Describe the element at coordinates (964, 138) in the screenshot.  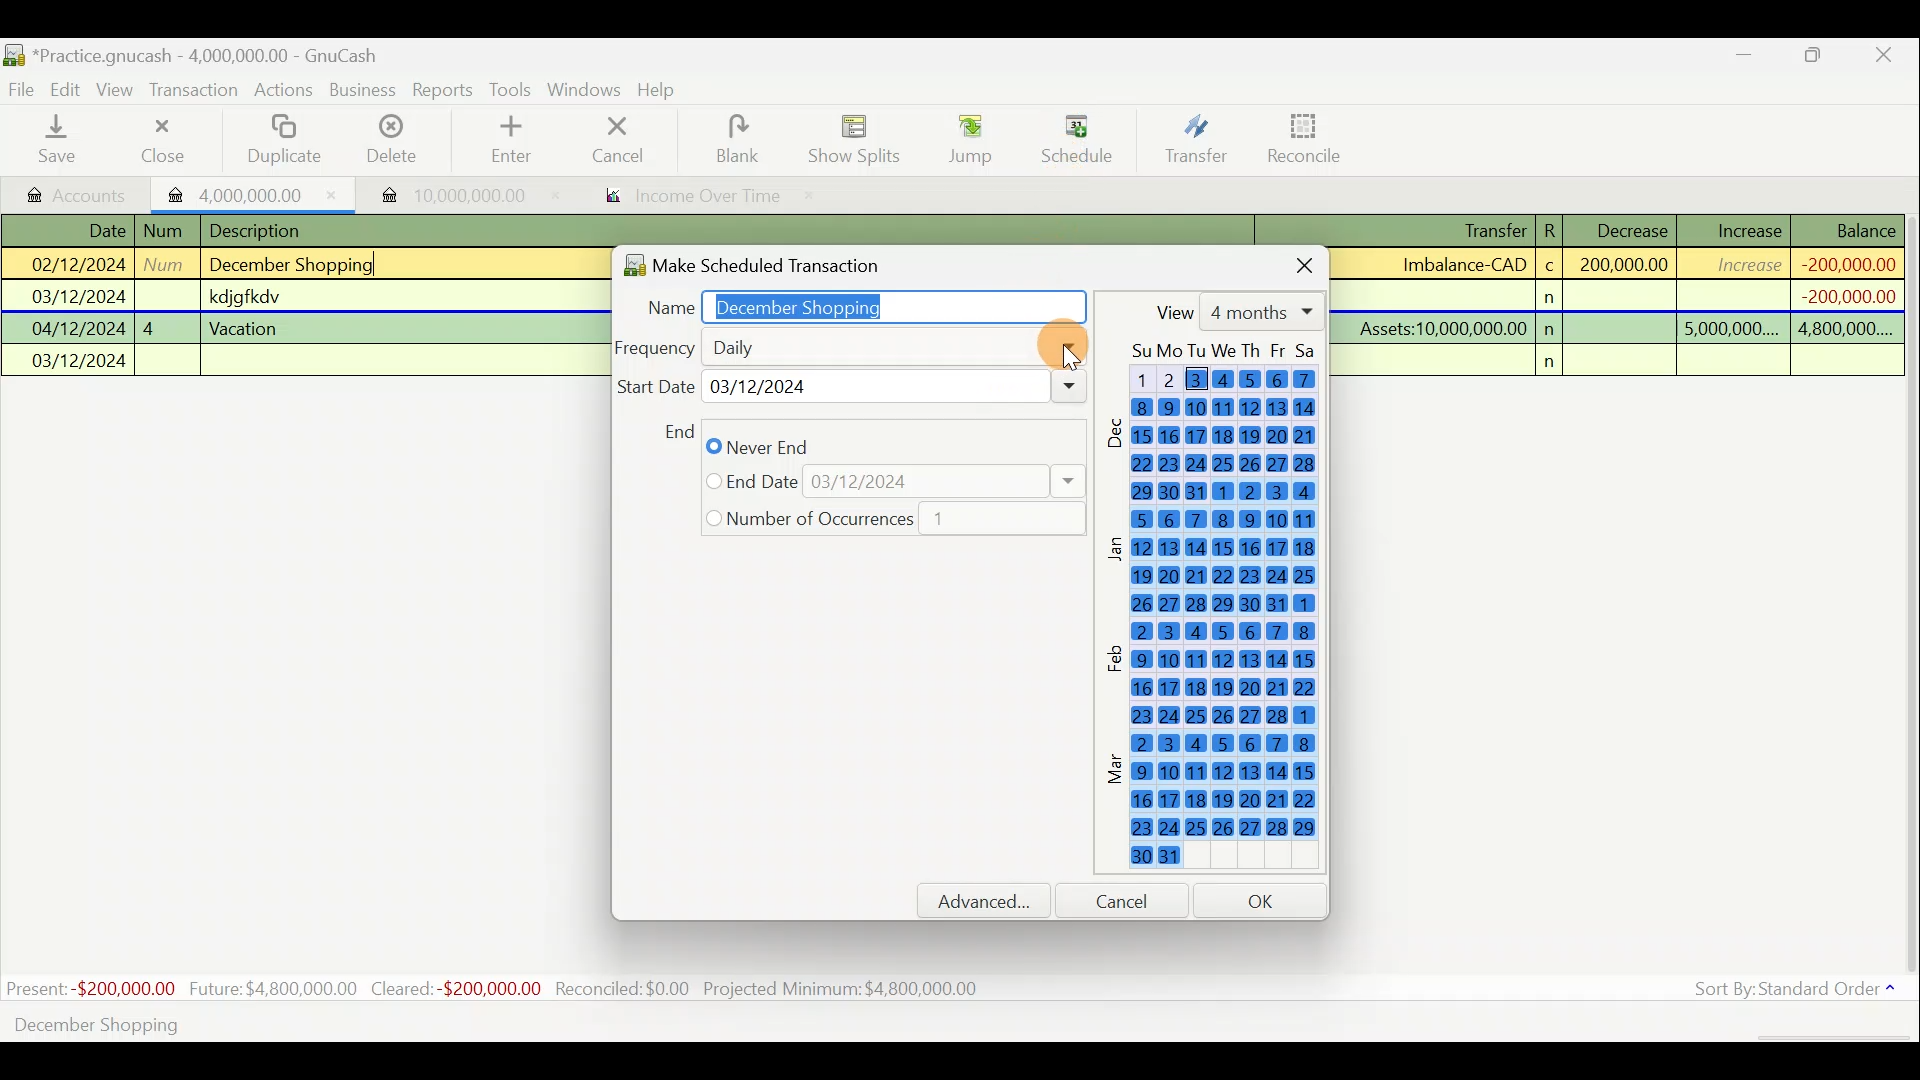
I see `Jump` at that location.